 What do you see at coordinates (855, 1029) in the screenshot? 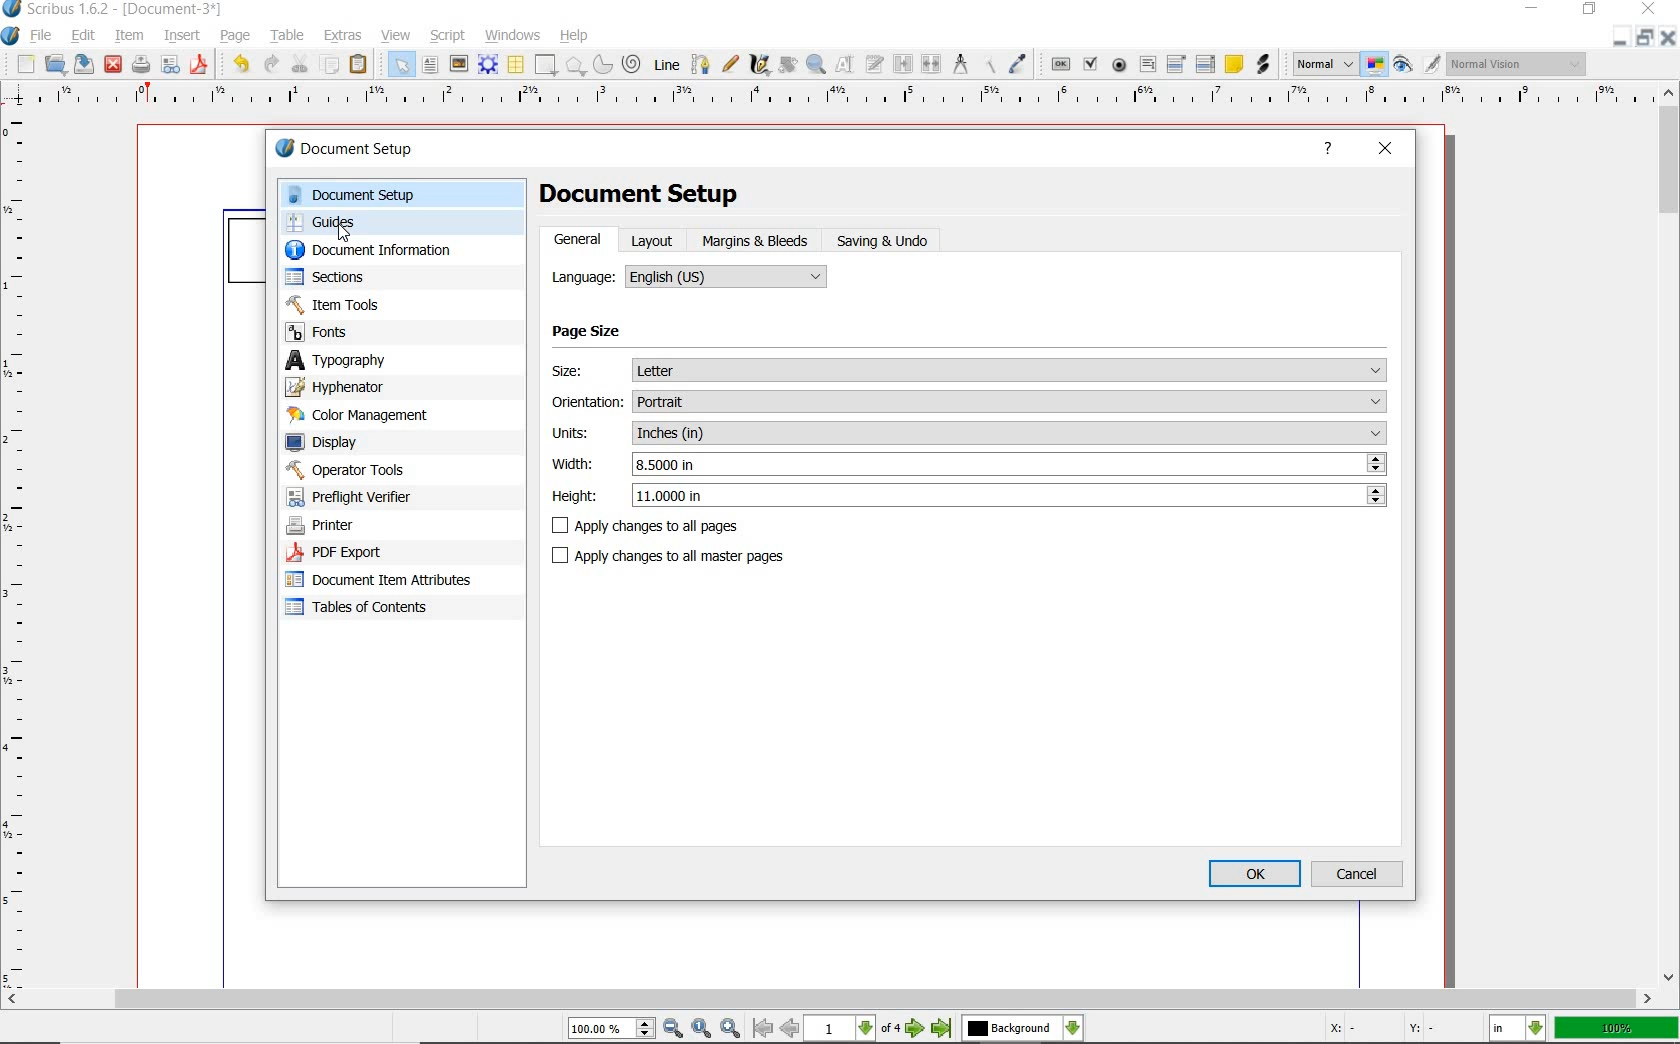
I see `select current page` at bounding box center [855, 1029].